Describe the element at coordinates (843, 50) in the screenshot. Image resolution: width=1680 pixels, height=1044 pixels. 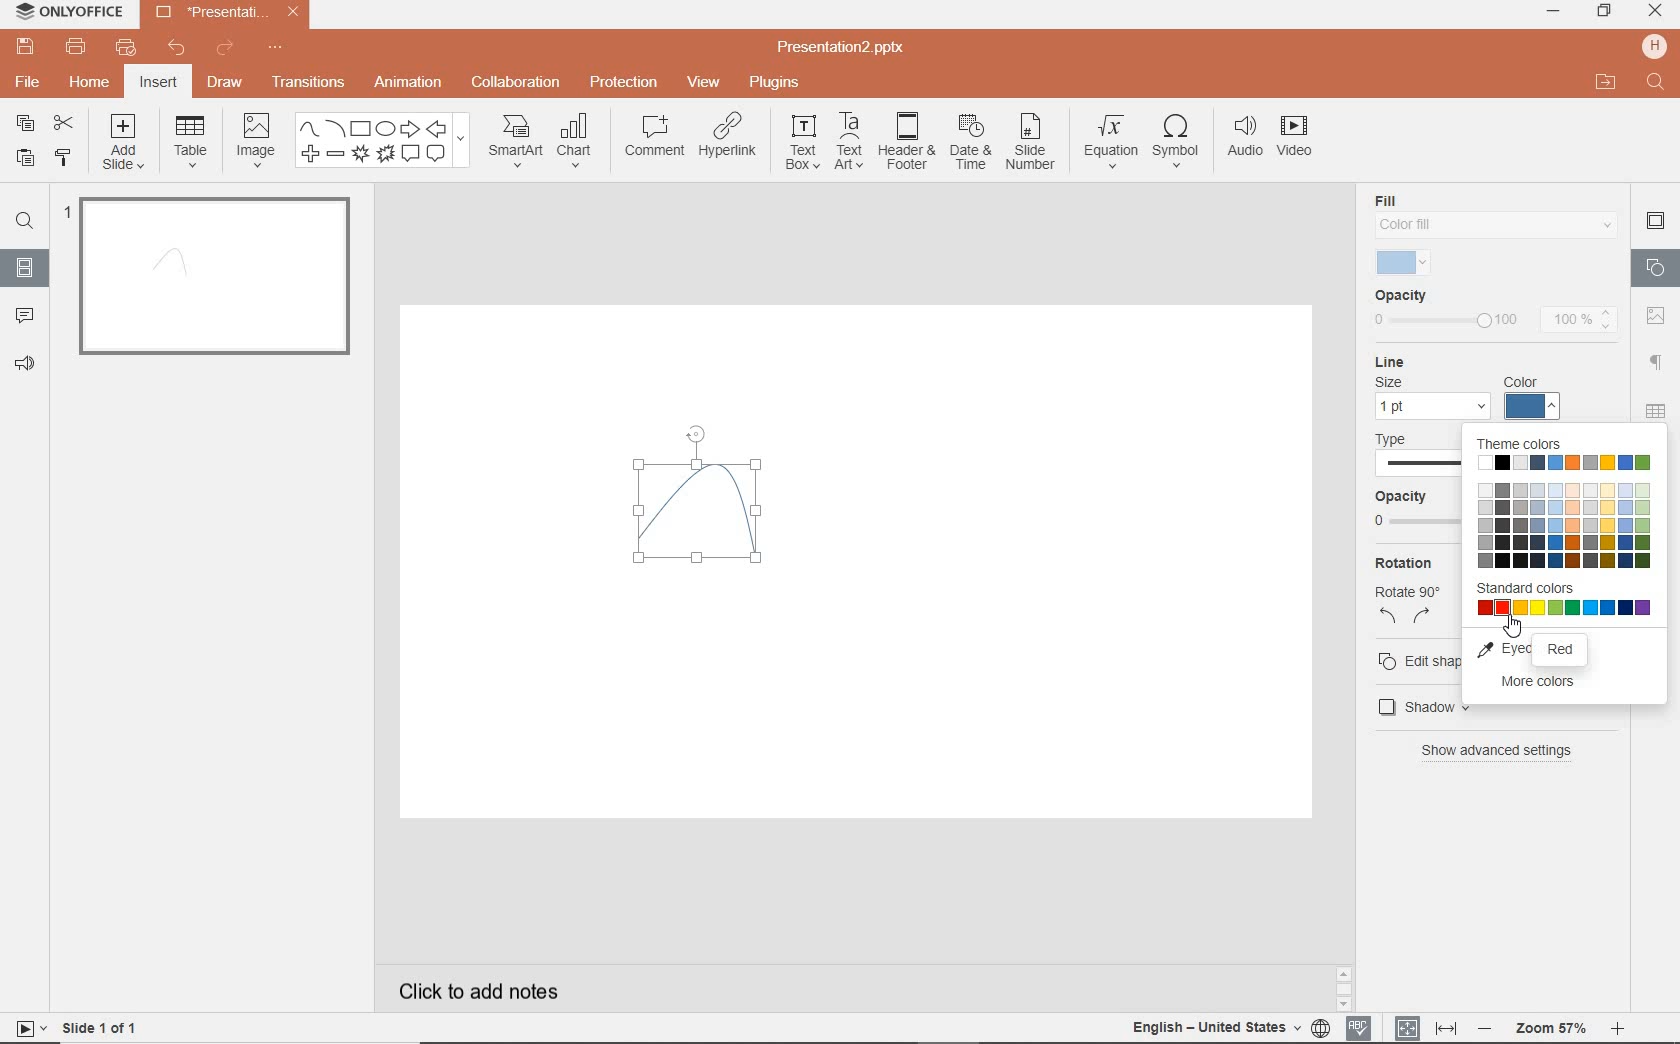
I see `Presentation2.pptx` at that location.